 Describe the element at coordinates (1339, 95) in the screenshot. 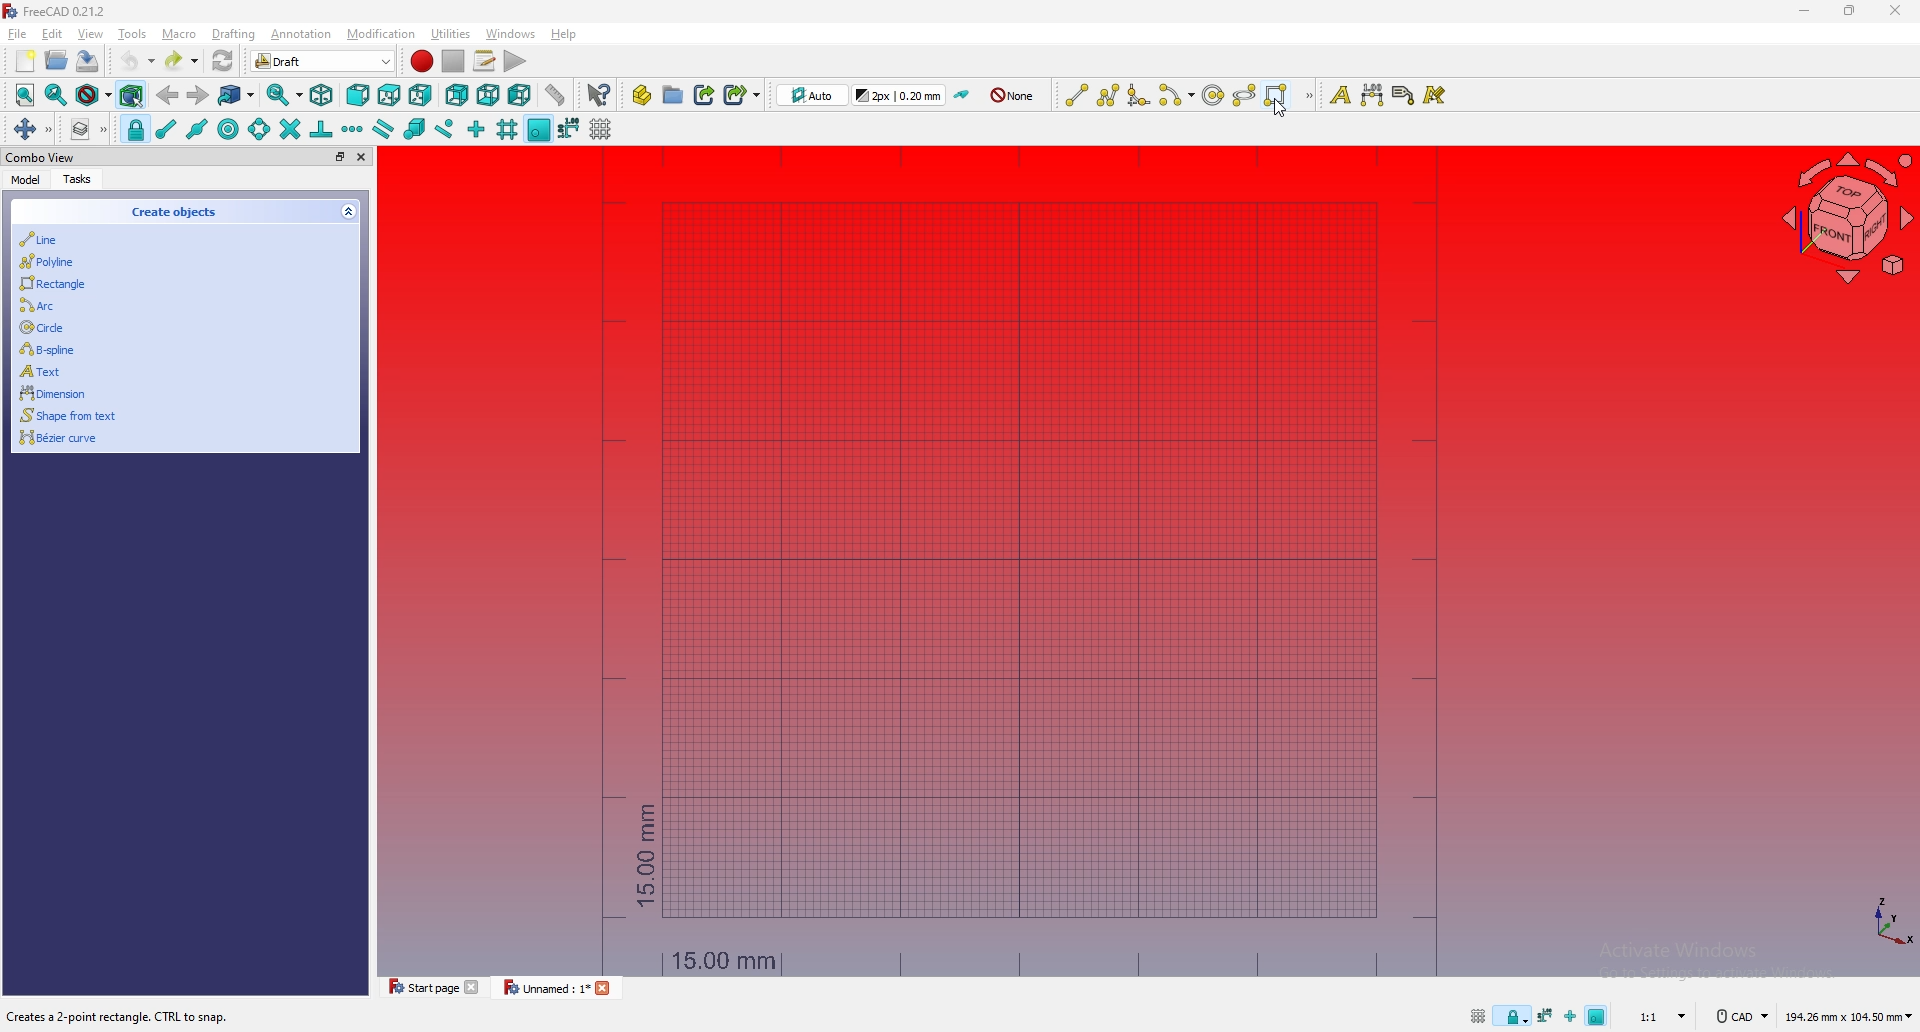

I see `text` at that location.